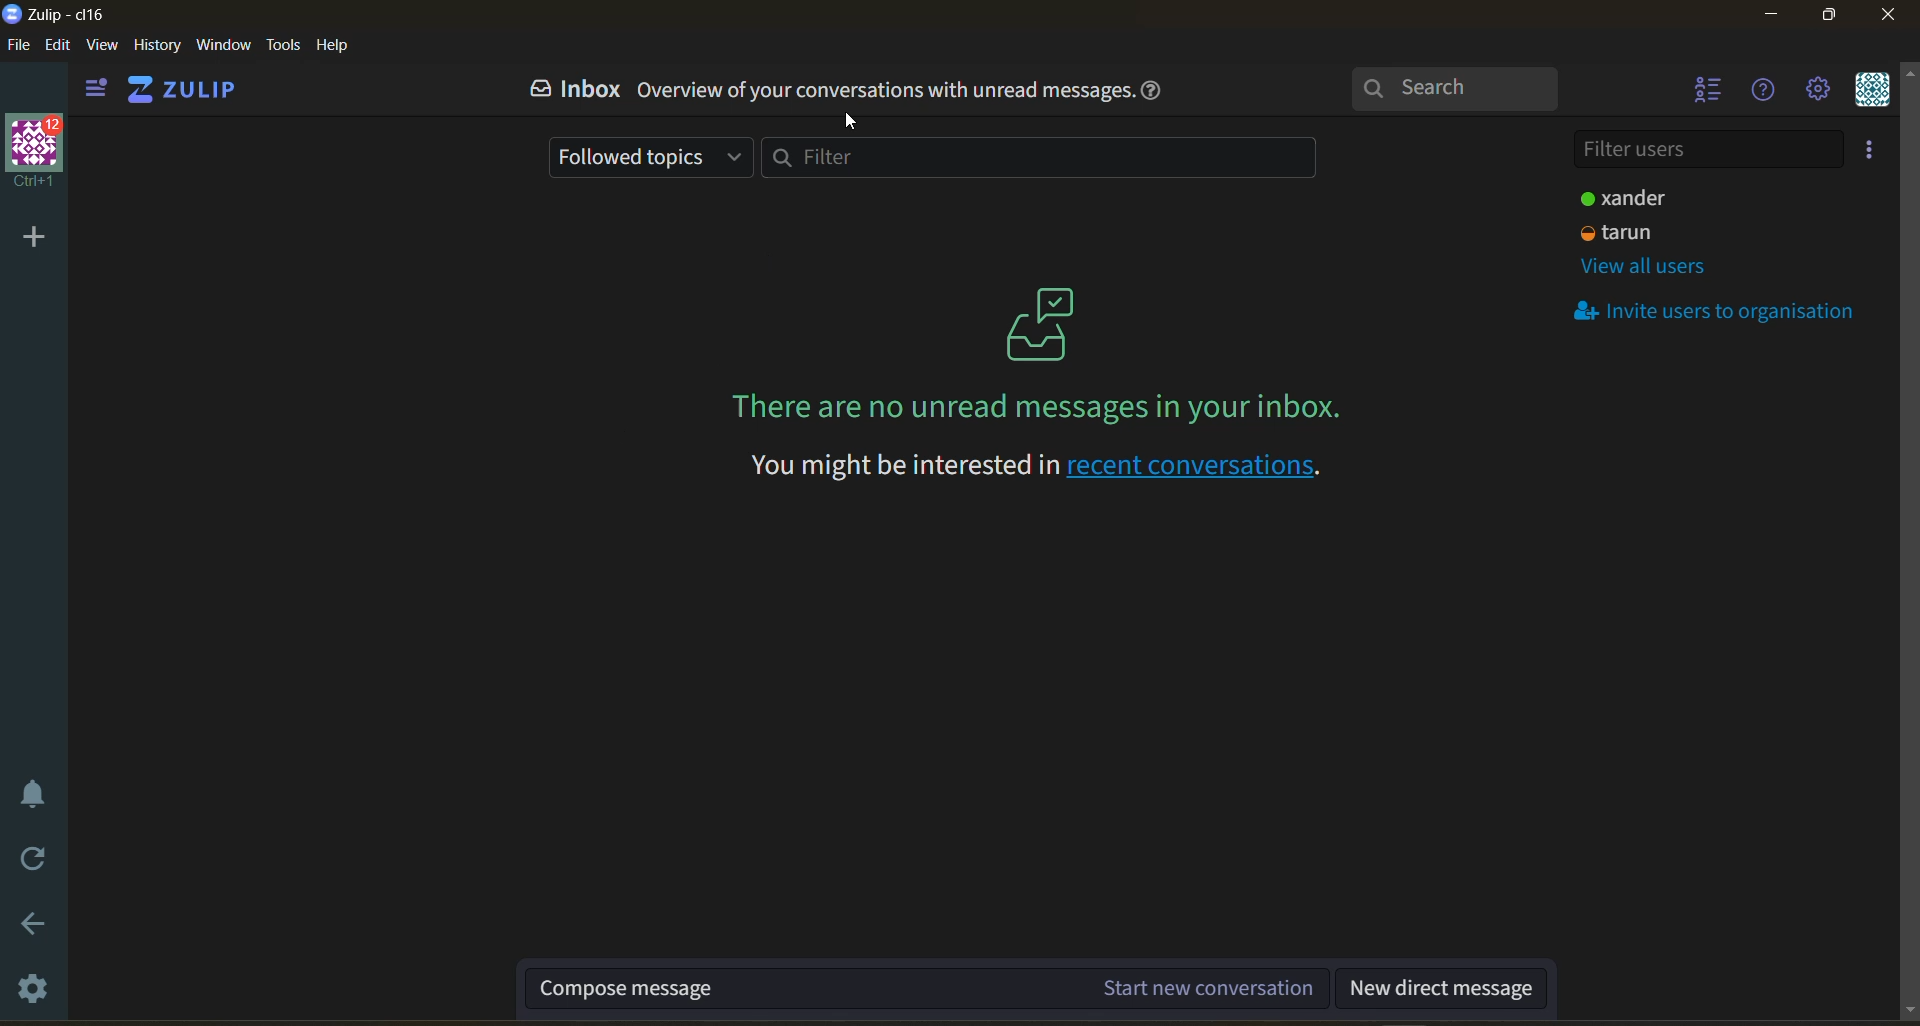  I want to click on cursor, so click(859, 123).